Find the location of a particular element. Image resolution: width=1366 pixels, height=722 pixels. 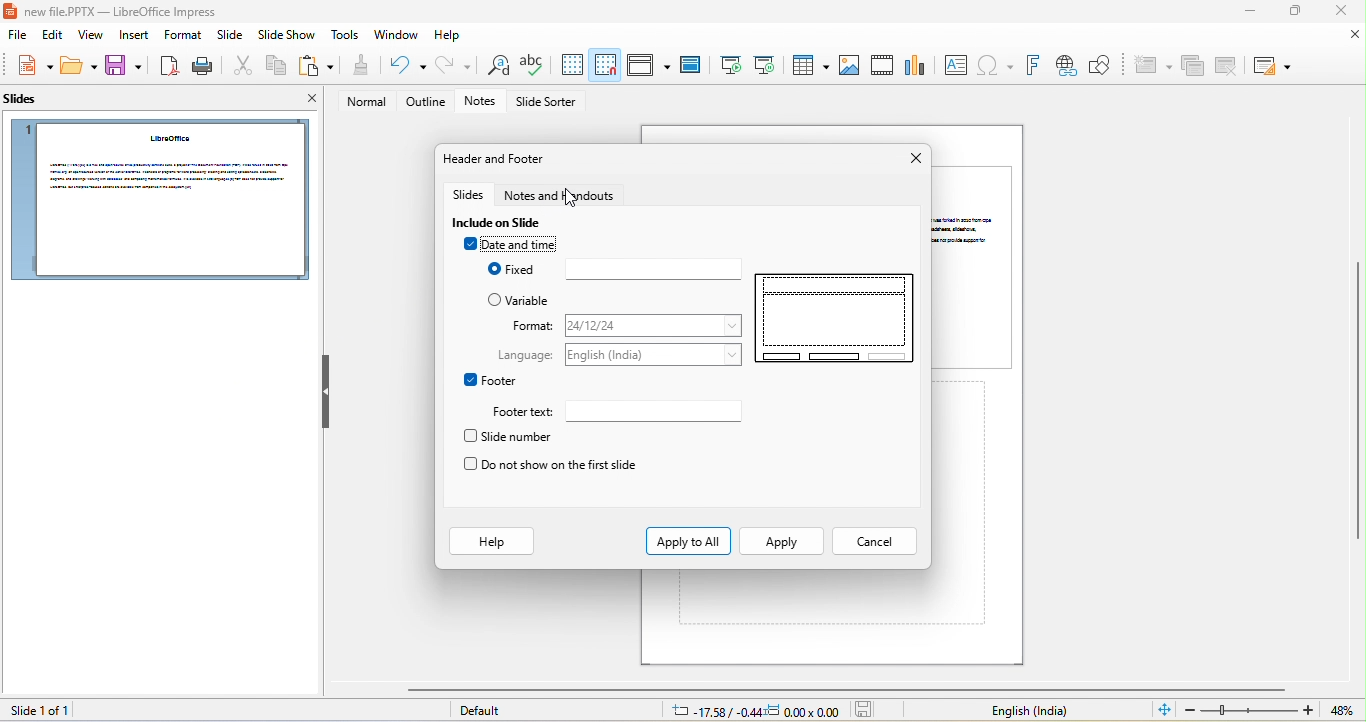

close is located at coordinates (1356, 35).